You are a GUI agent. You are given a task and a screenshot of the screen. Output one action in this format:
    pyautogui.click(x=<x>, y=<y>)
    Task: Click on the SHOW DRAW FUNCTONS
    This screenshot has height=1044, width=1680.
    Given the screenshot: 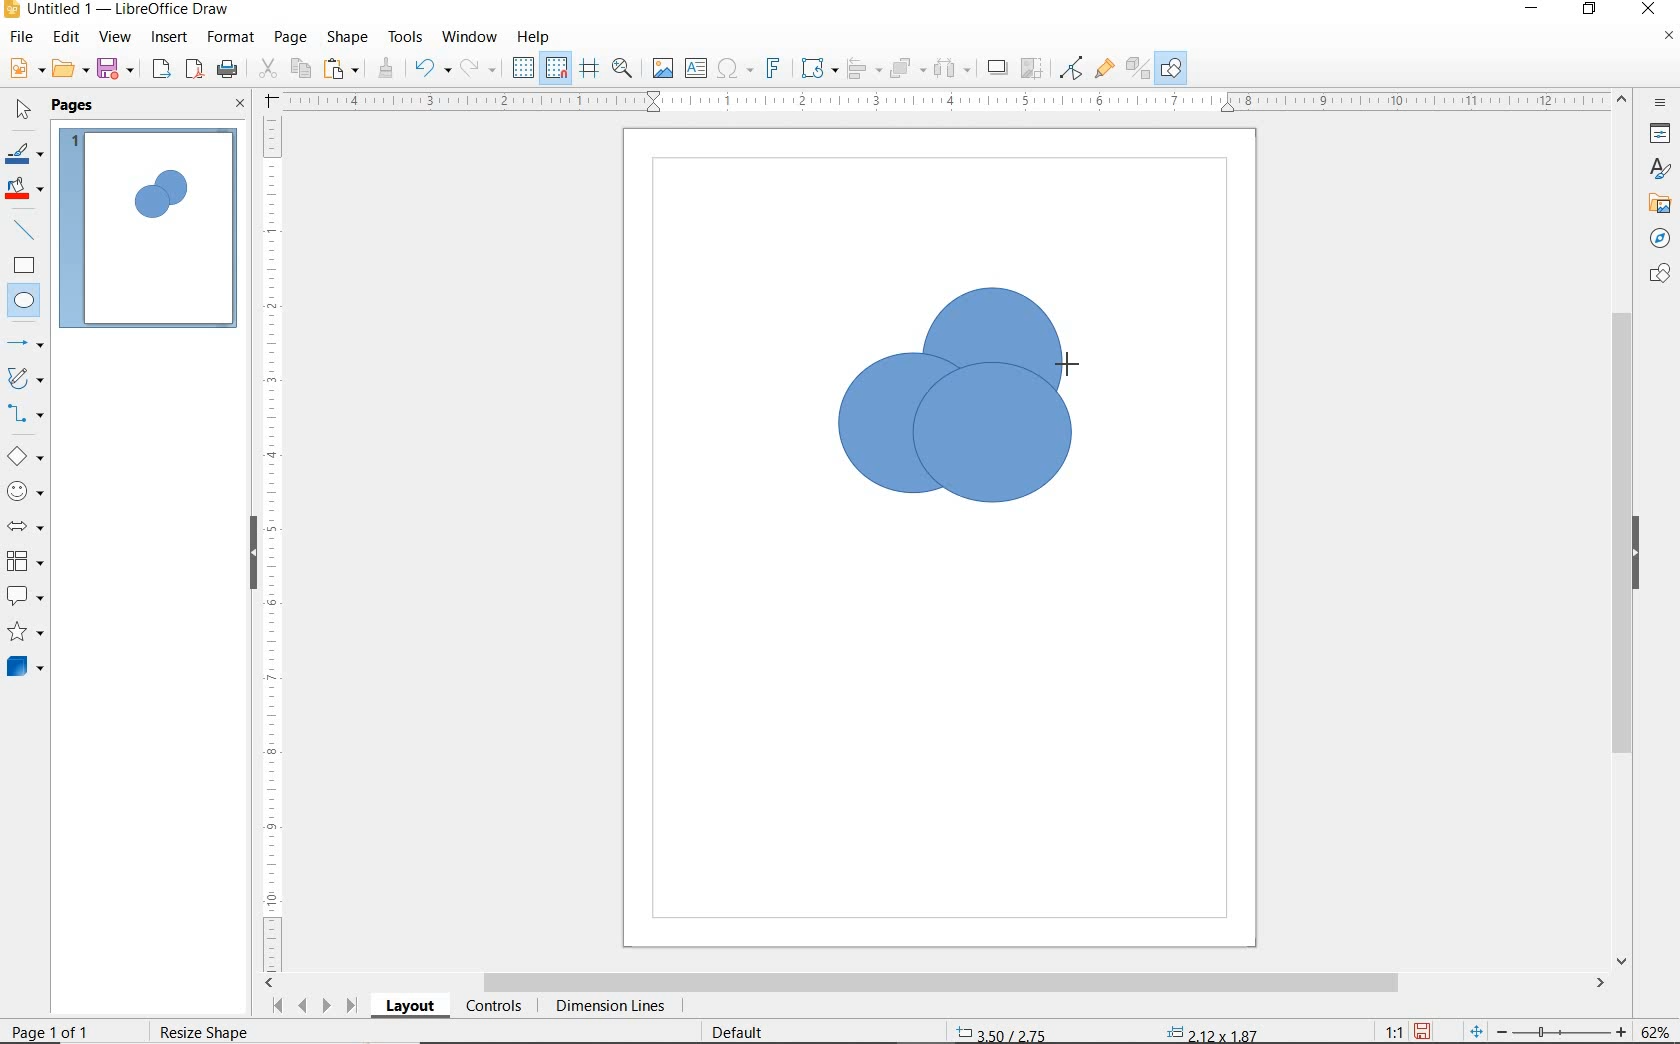 What is the action you would take?
    pyautogui.click(x=1171, y=68)
    